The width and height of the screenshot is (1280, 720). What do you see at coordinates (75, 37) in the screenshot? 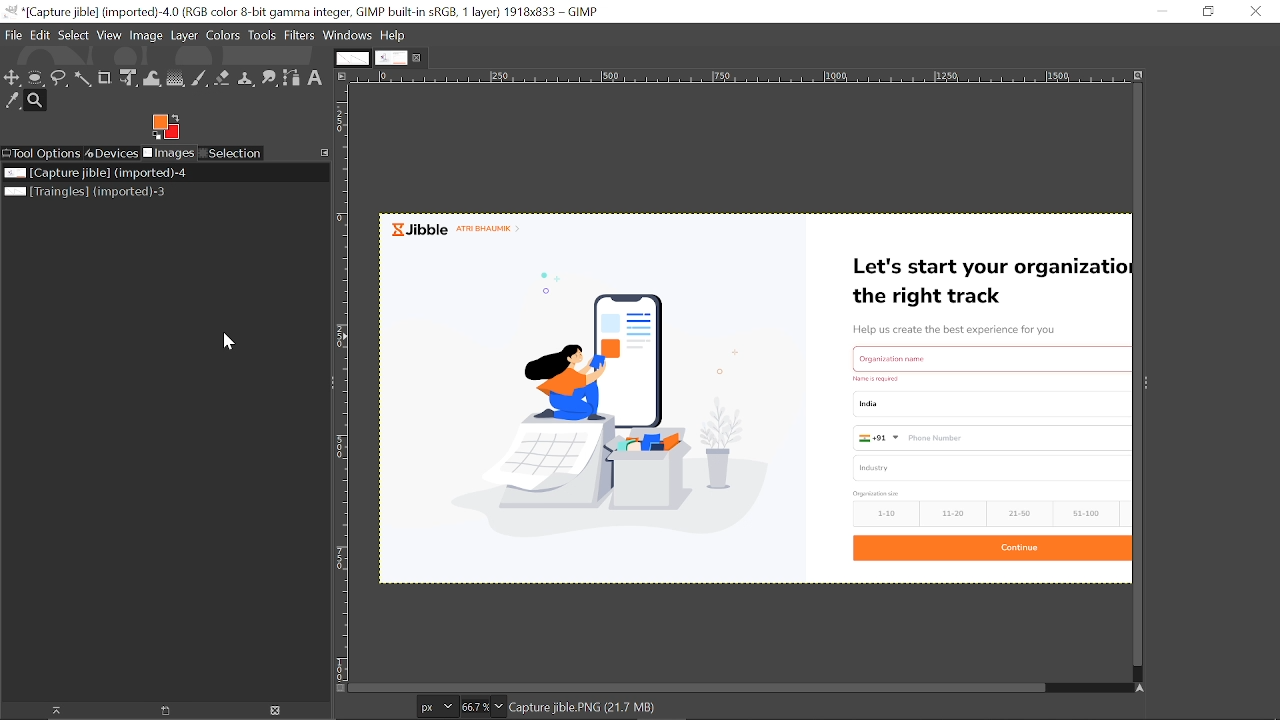
I see `Select` at bounding box center [75, 37].